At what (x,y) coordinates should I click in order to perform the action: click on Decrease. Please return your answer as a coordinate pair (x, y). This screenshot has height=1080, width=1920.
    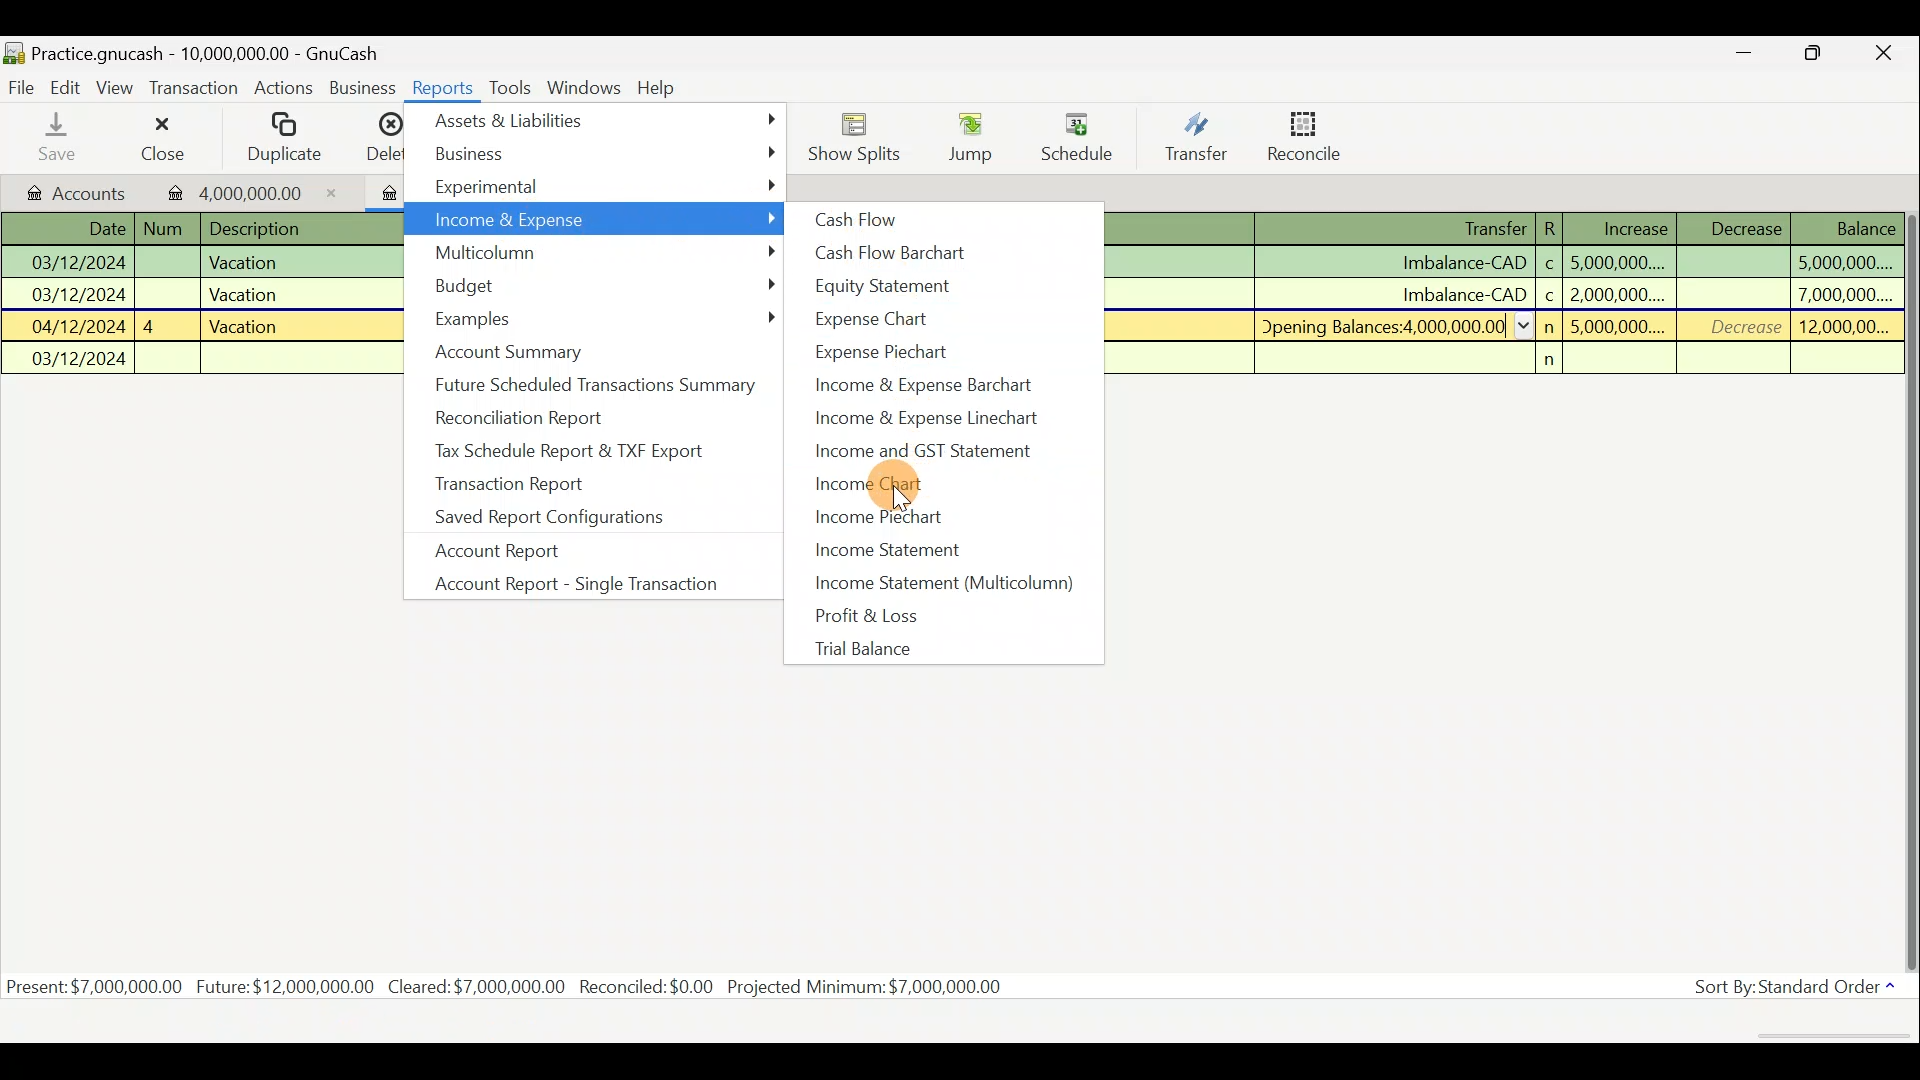
    Looking at the image, I should click on (1748, 326).